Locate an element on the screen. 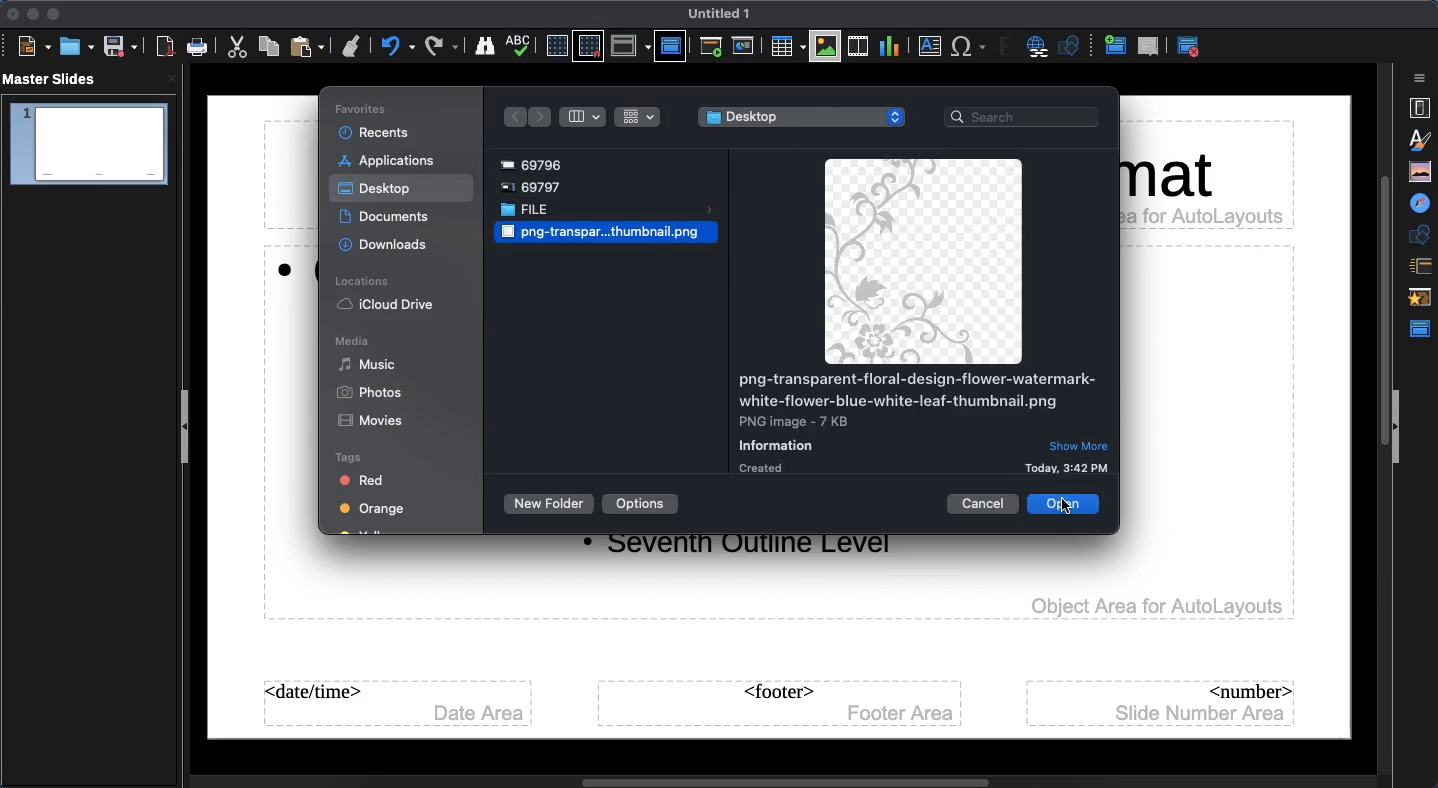  Collapse is located at coordinates (1398, 428).